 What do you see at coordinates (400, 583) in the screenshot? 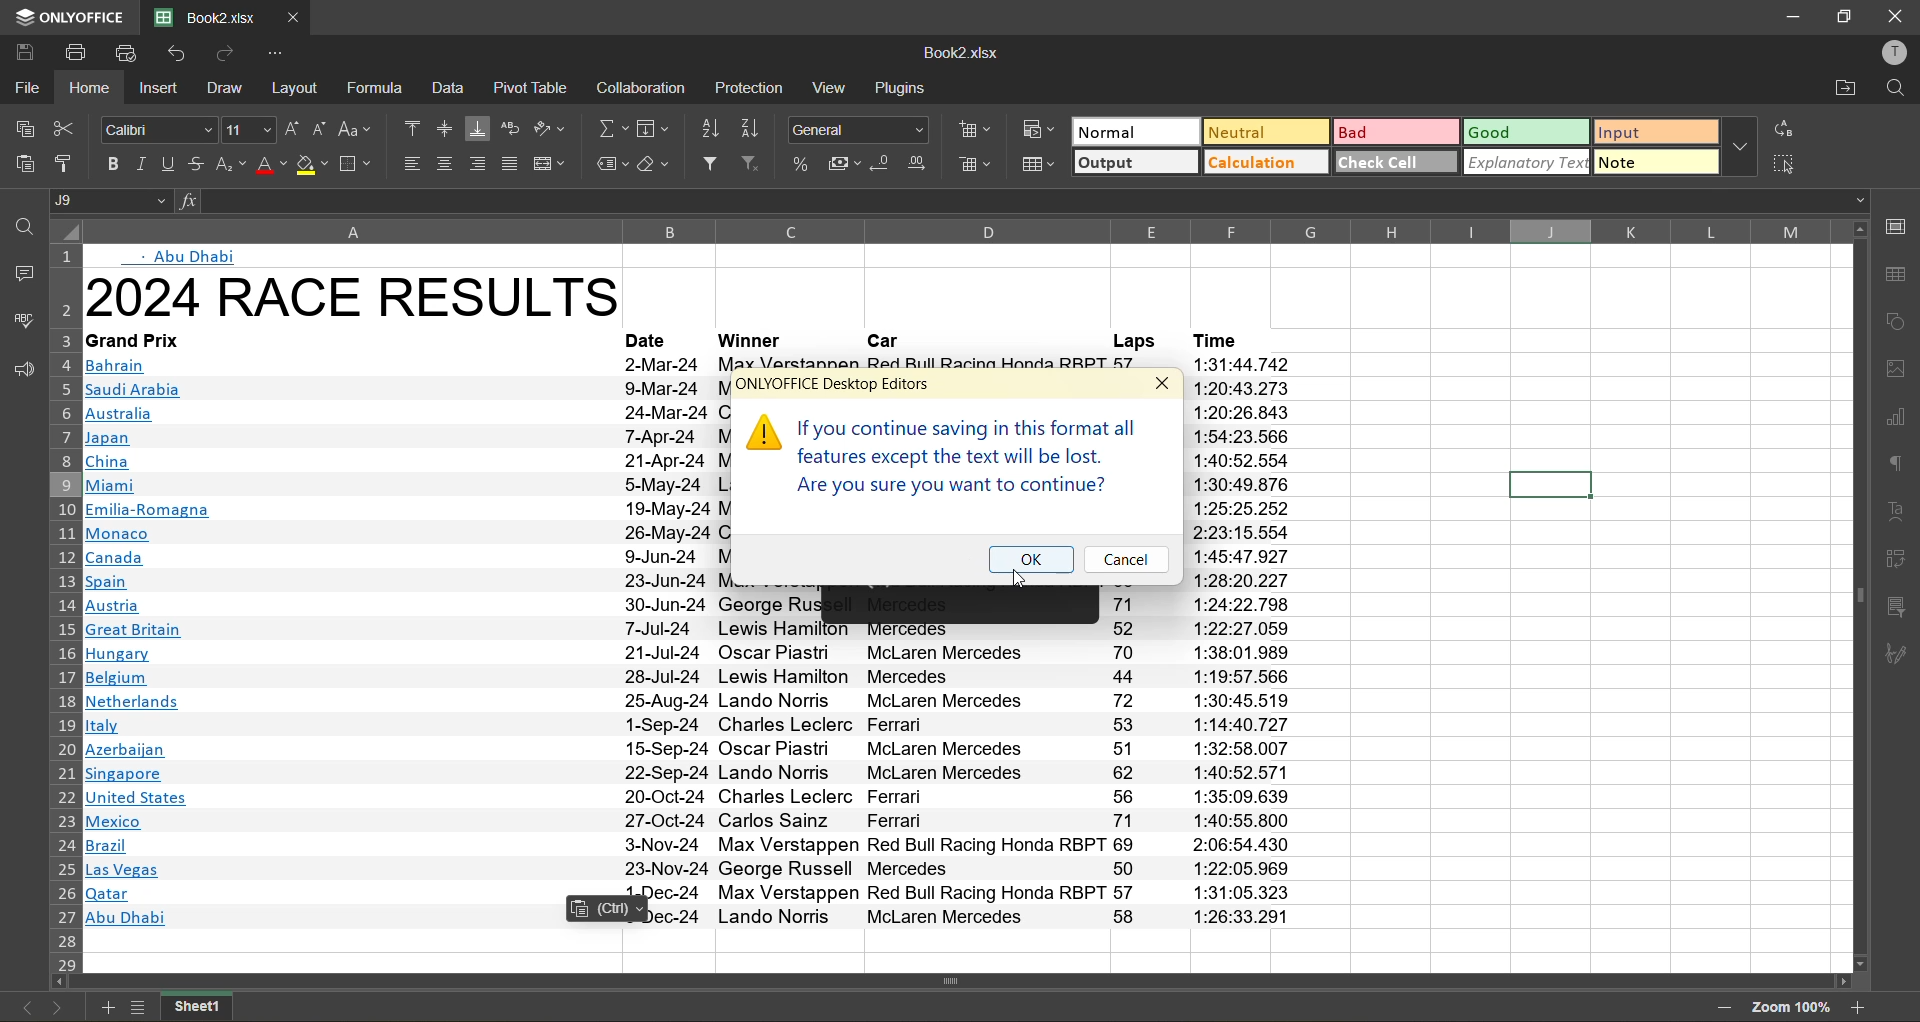
I see `text info` at bounding box center [400, 583].